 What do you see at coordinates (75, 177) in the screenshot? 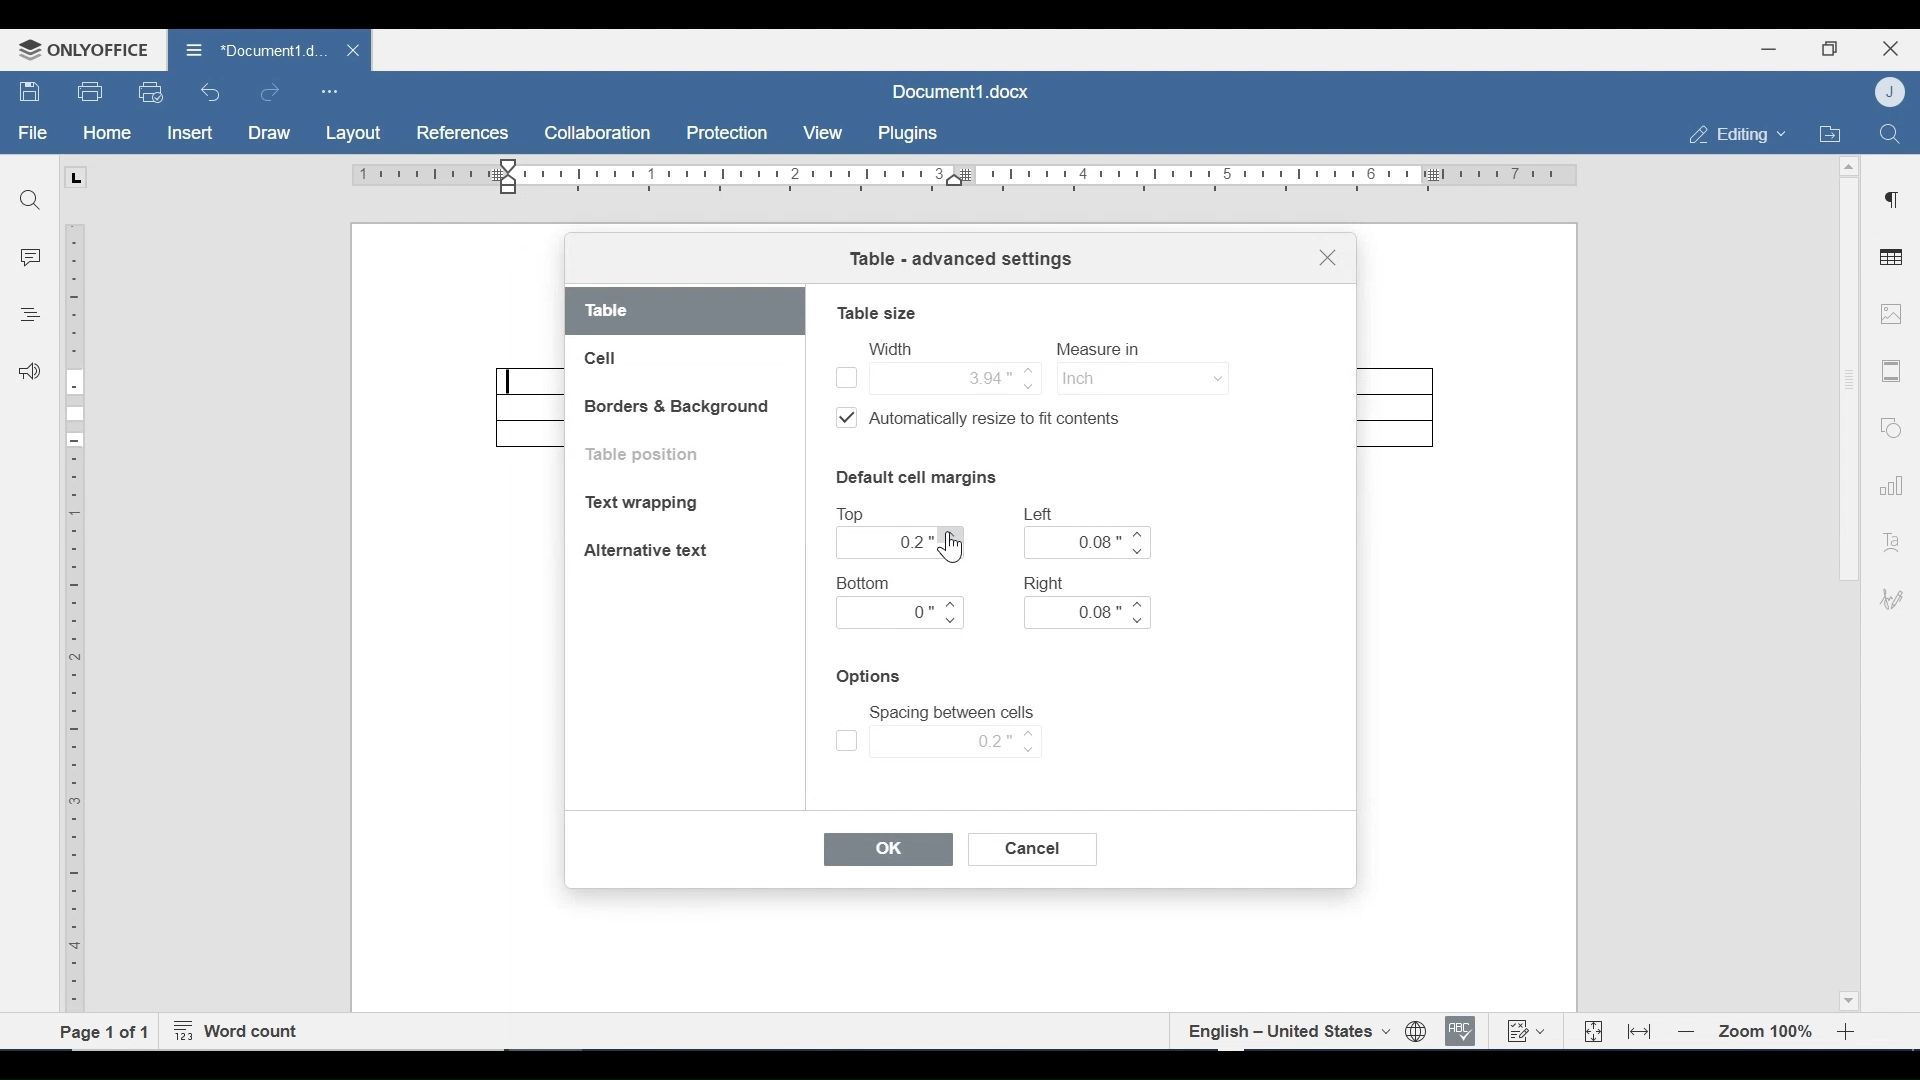
I see `Tab` at bounding box center [75, 177].